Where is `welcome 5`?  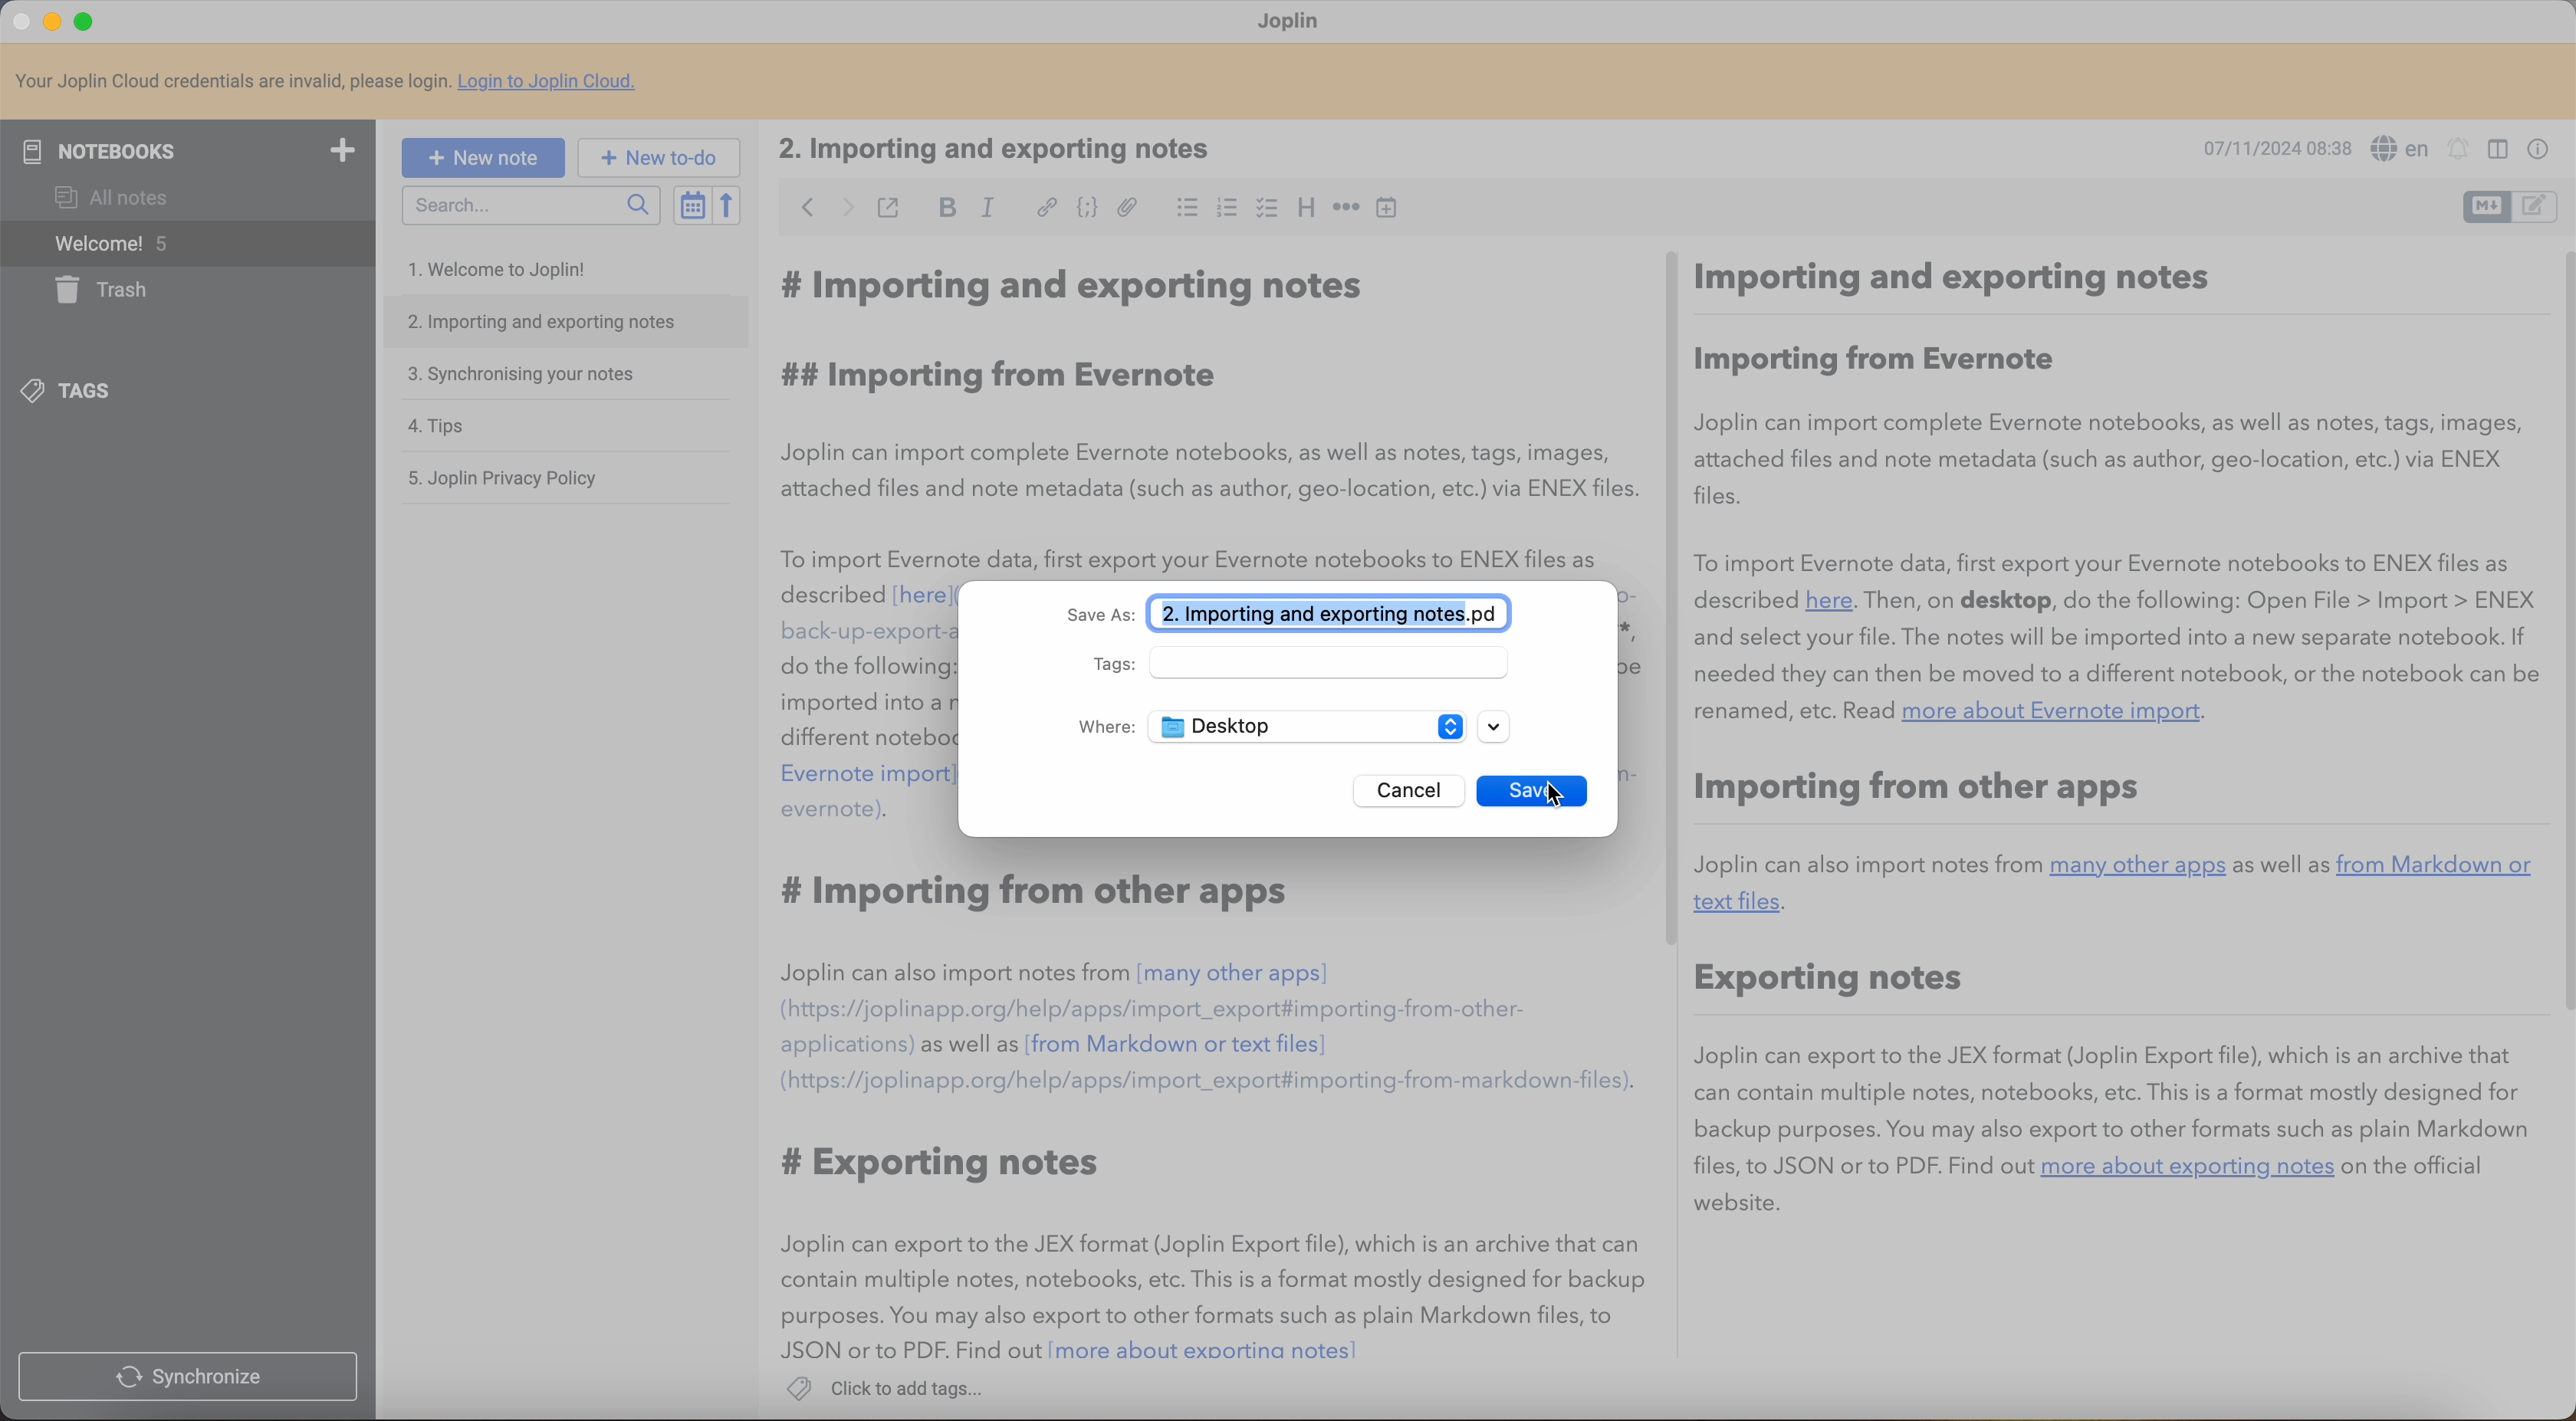 welcome 5 is located at coordinates (185, 244).